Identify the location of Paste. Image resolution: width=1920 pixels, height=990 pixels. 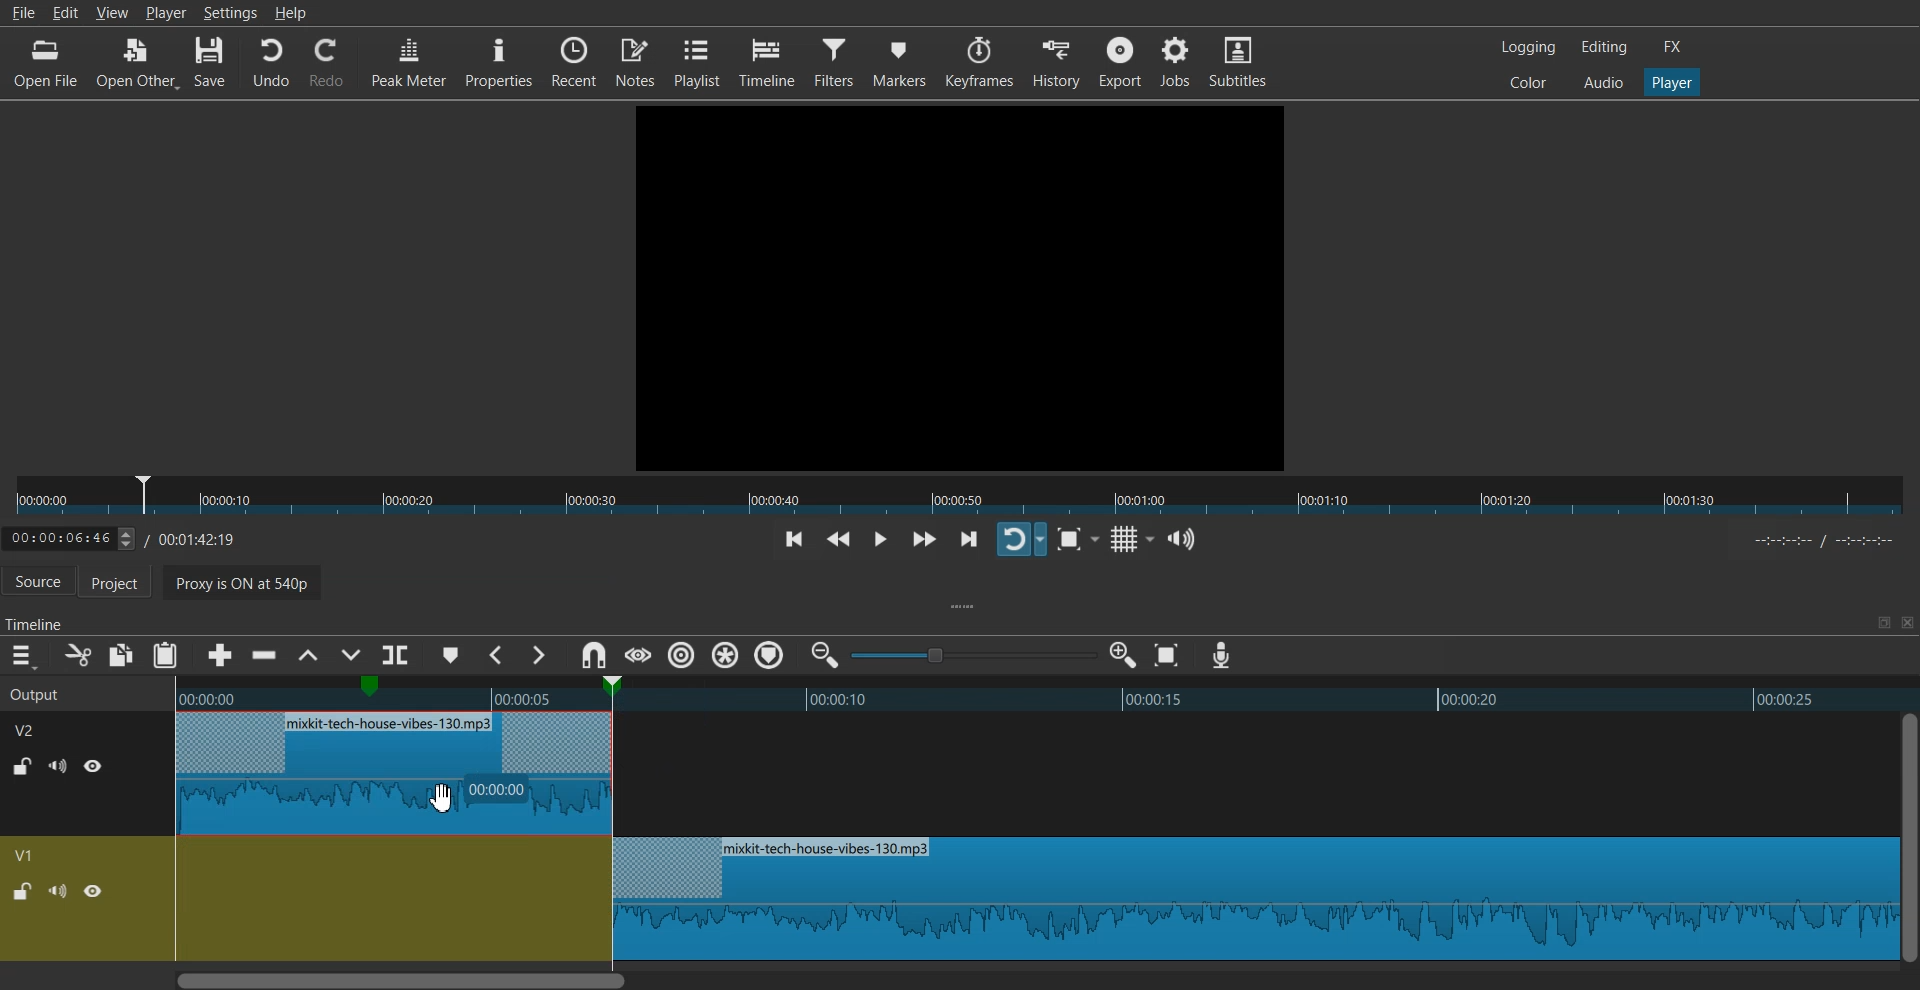
(165, 655).